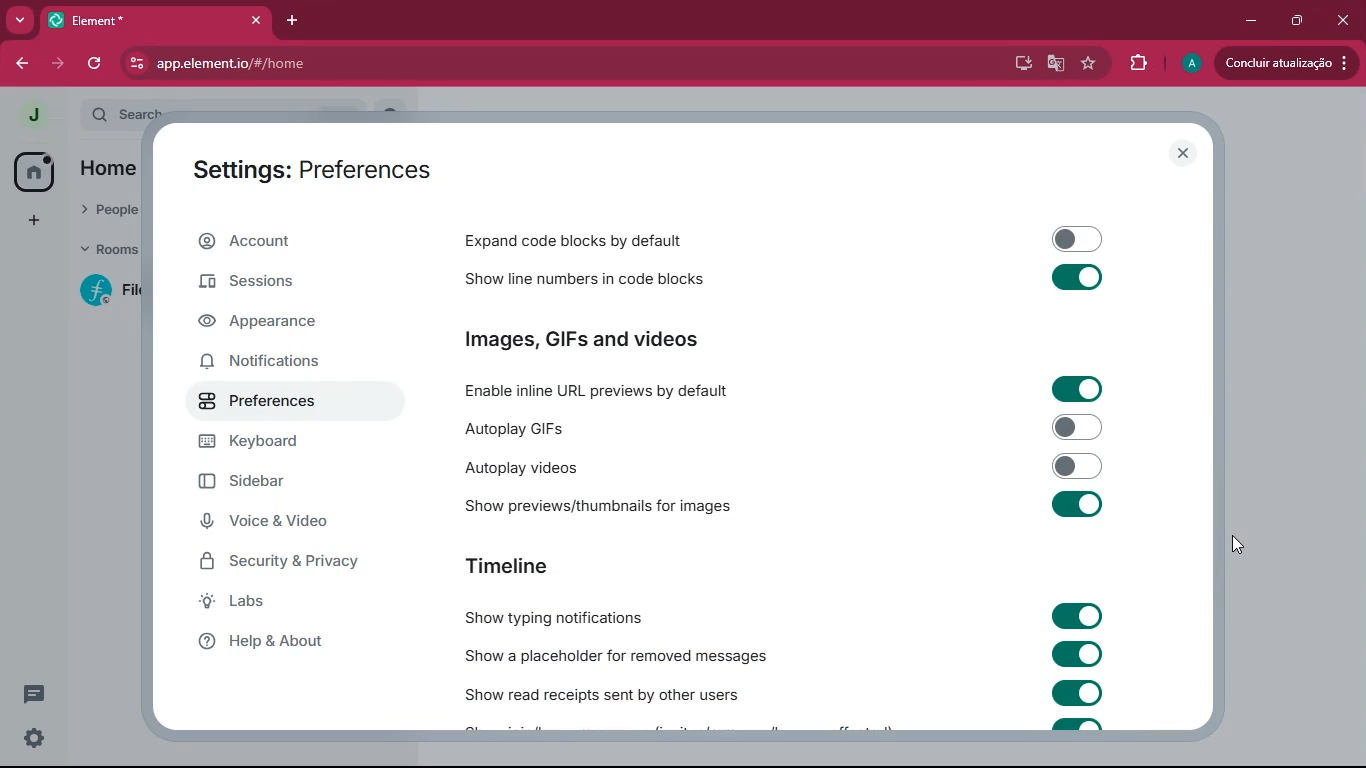 Image resolution: width=1366 pixels, height=768 pixels. I want to click on show a placeholder for removed messages, so click(616, 653).